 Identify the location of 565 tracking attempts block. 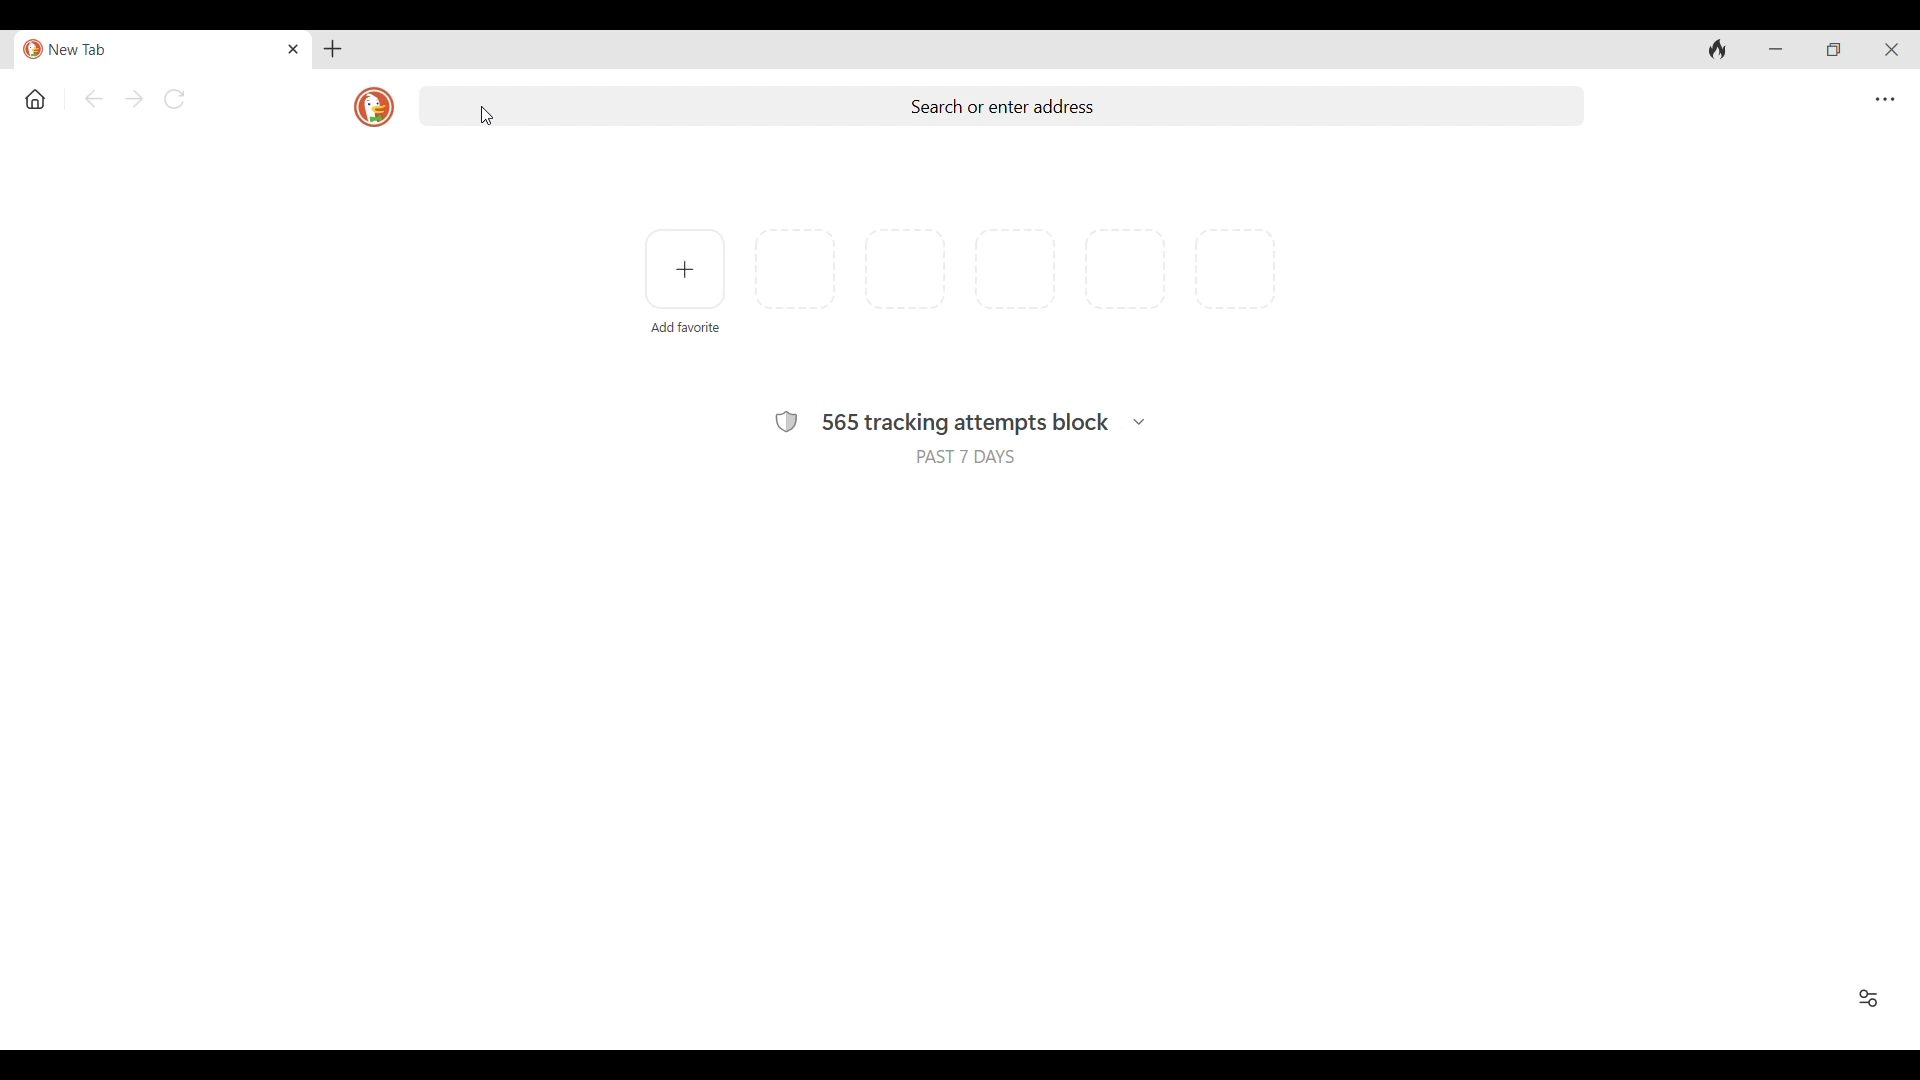
(965, 424).